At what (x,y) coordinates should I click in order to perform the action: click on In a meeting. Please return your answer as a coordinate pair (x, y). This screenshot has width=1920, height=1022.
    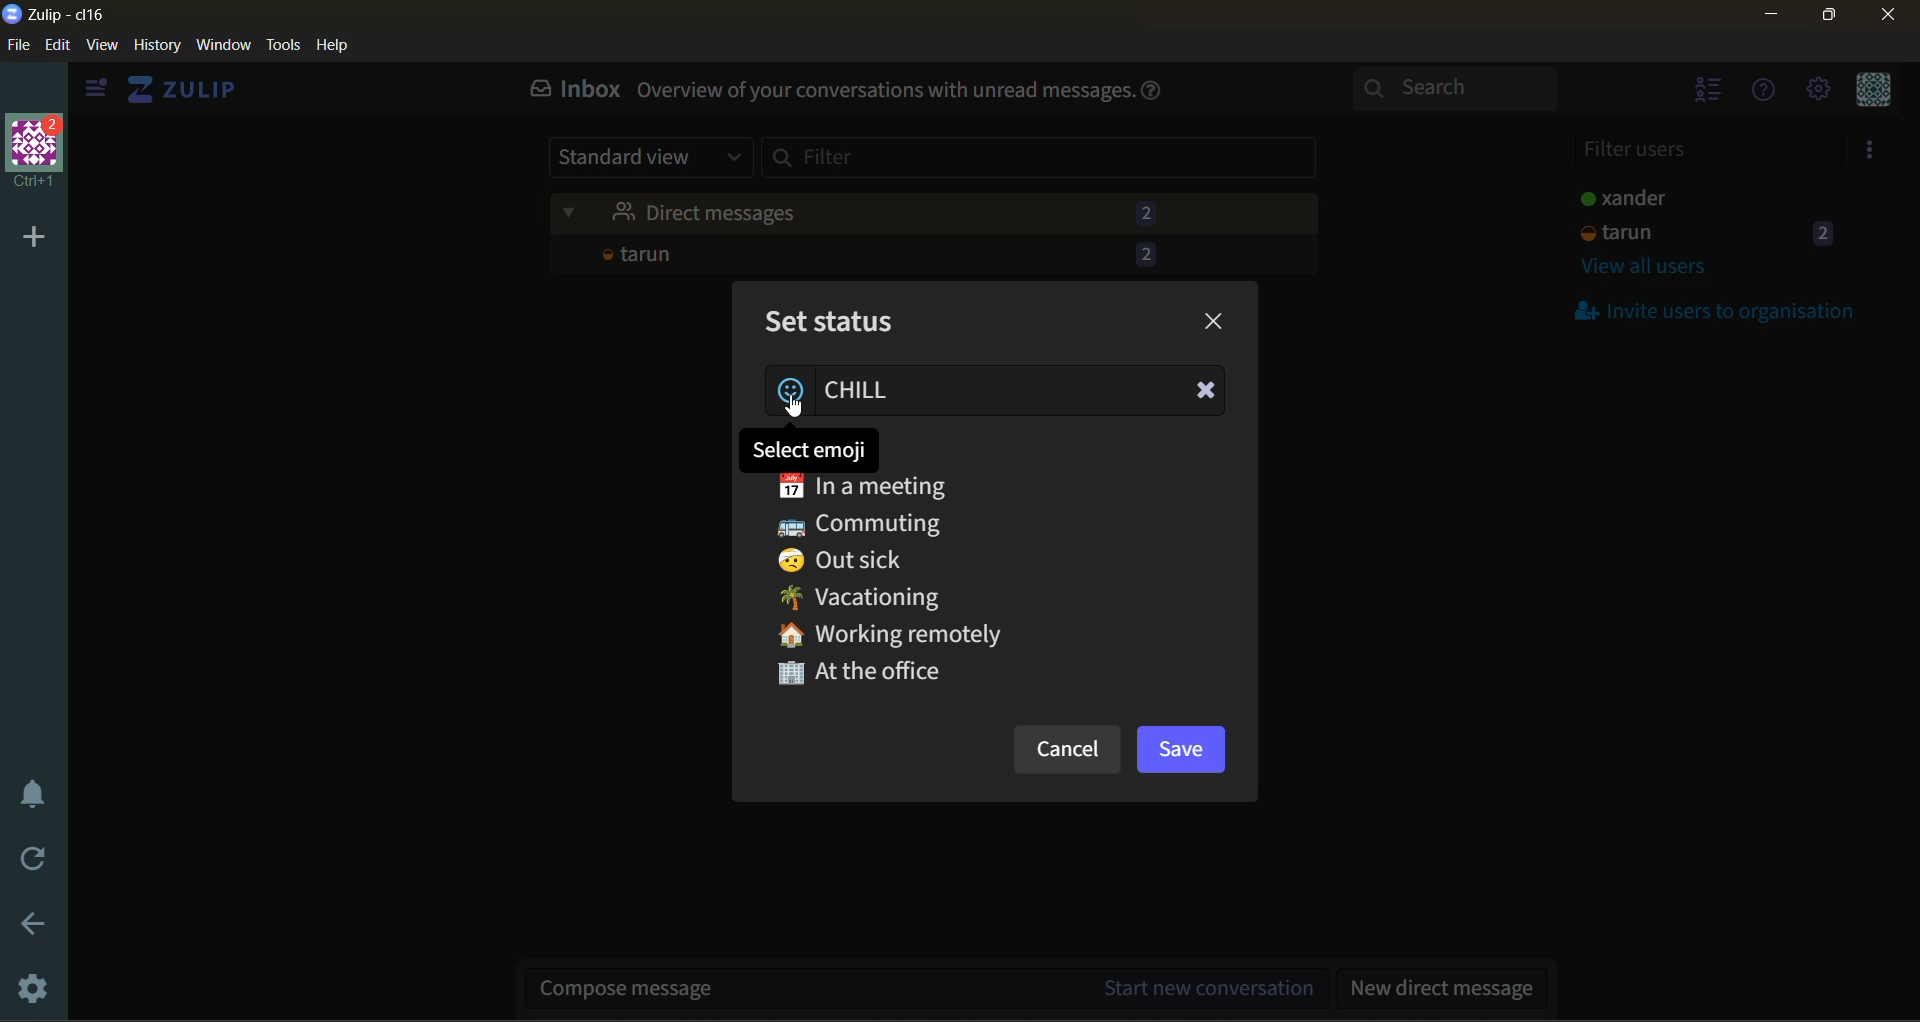
    Looking at the image, I should click on (930, 483).